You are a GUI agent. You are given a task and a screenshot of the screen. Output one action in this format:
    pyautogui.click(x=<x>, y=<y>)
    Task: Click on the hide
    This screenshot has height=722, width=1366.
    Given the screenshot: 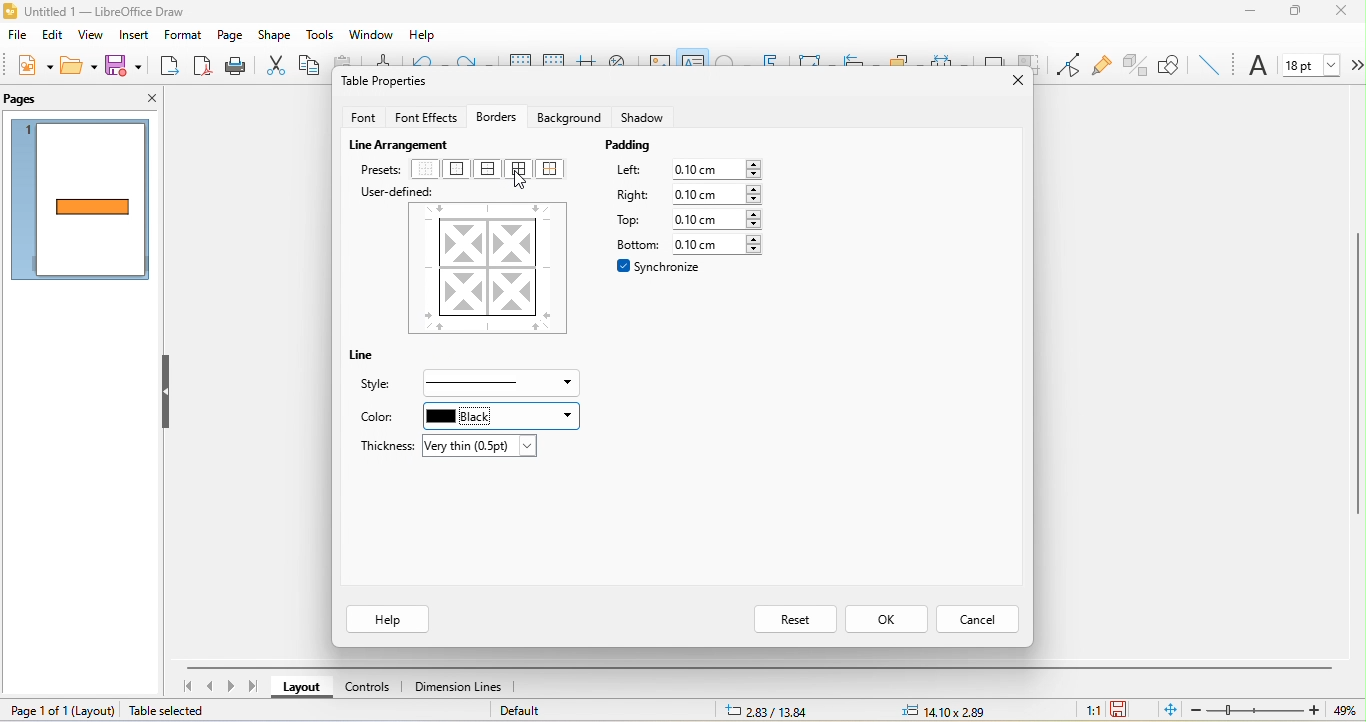 What is the action you would take?
    pyautogui.click(x=168, y=395)
    